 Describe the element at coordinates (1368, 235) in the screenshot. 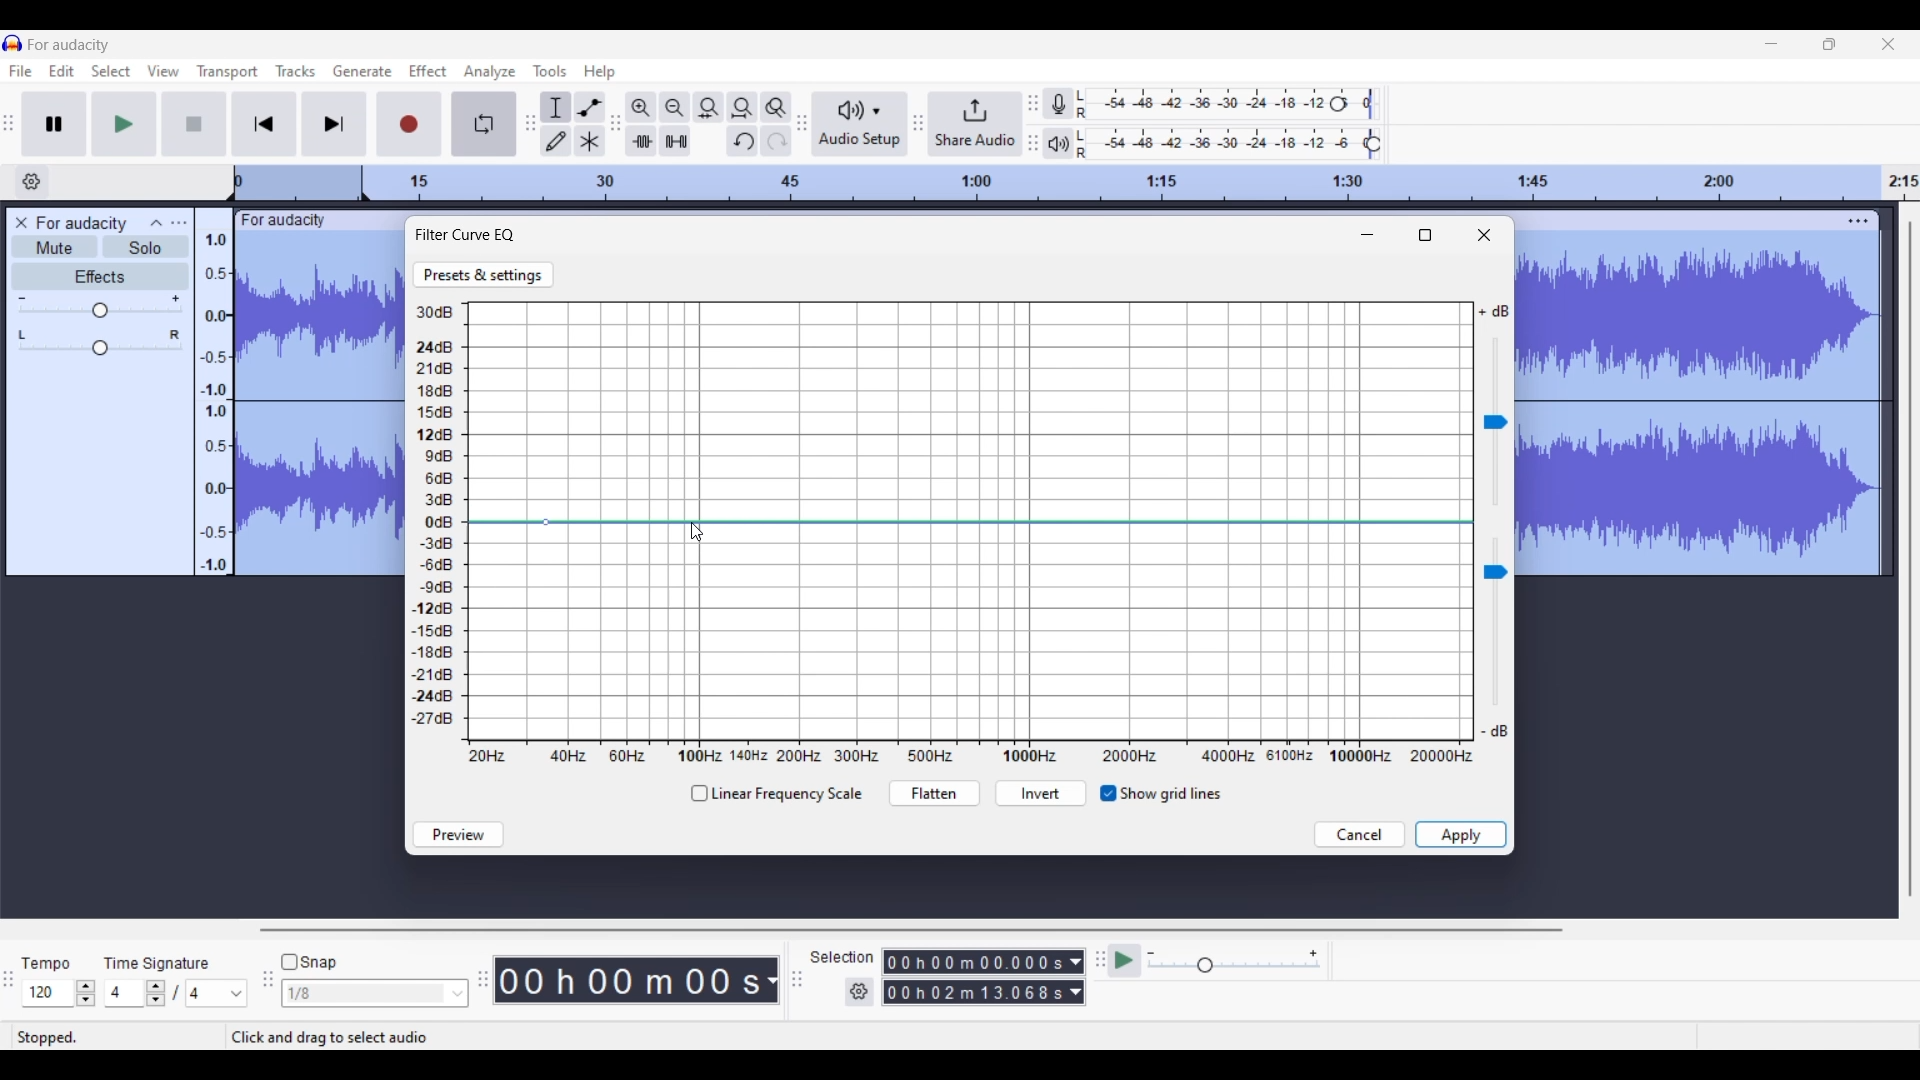

I see `Minimize` at that location.